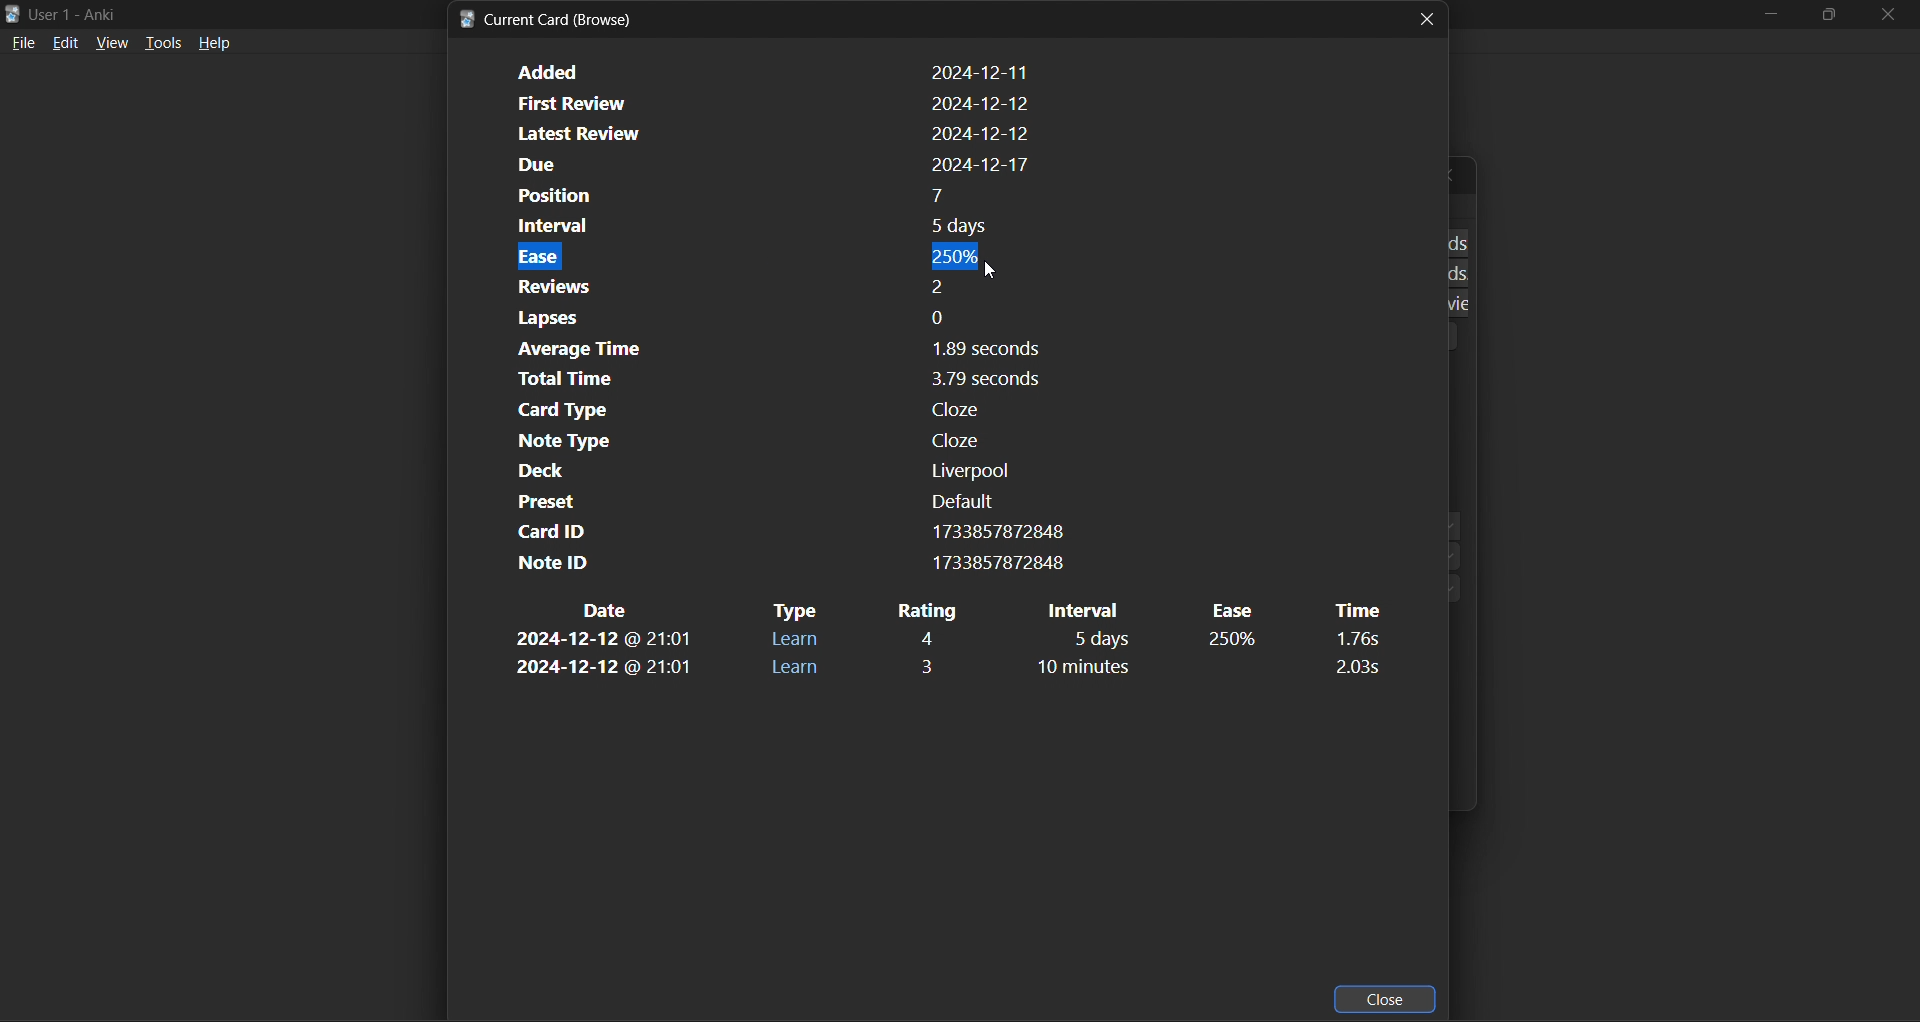 This screenshot has height=1022, width=1920. Describe the element at coordinates (762, 380) in the screenshot. I see `card total time` at that location.